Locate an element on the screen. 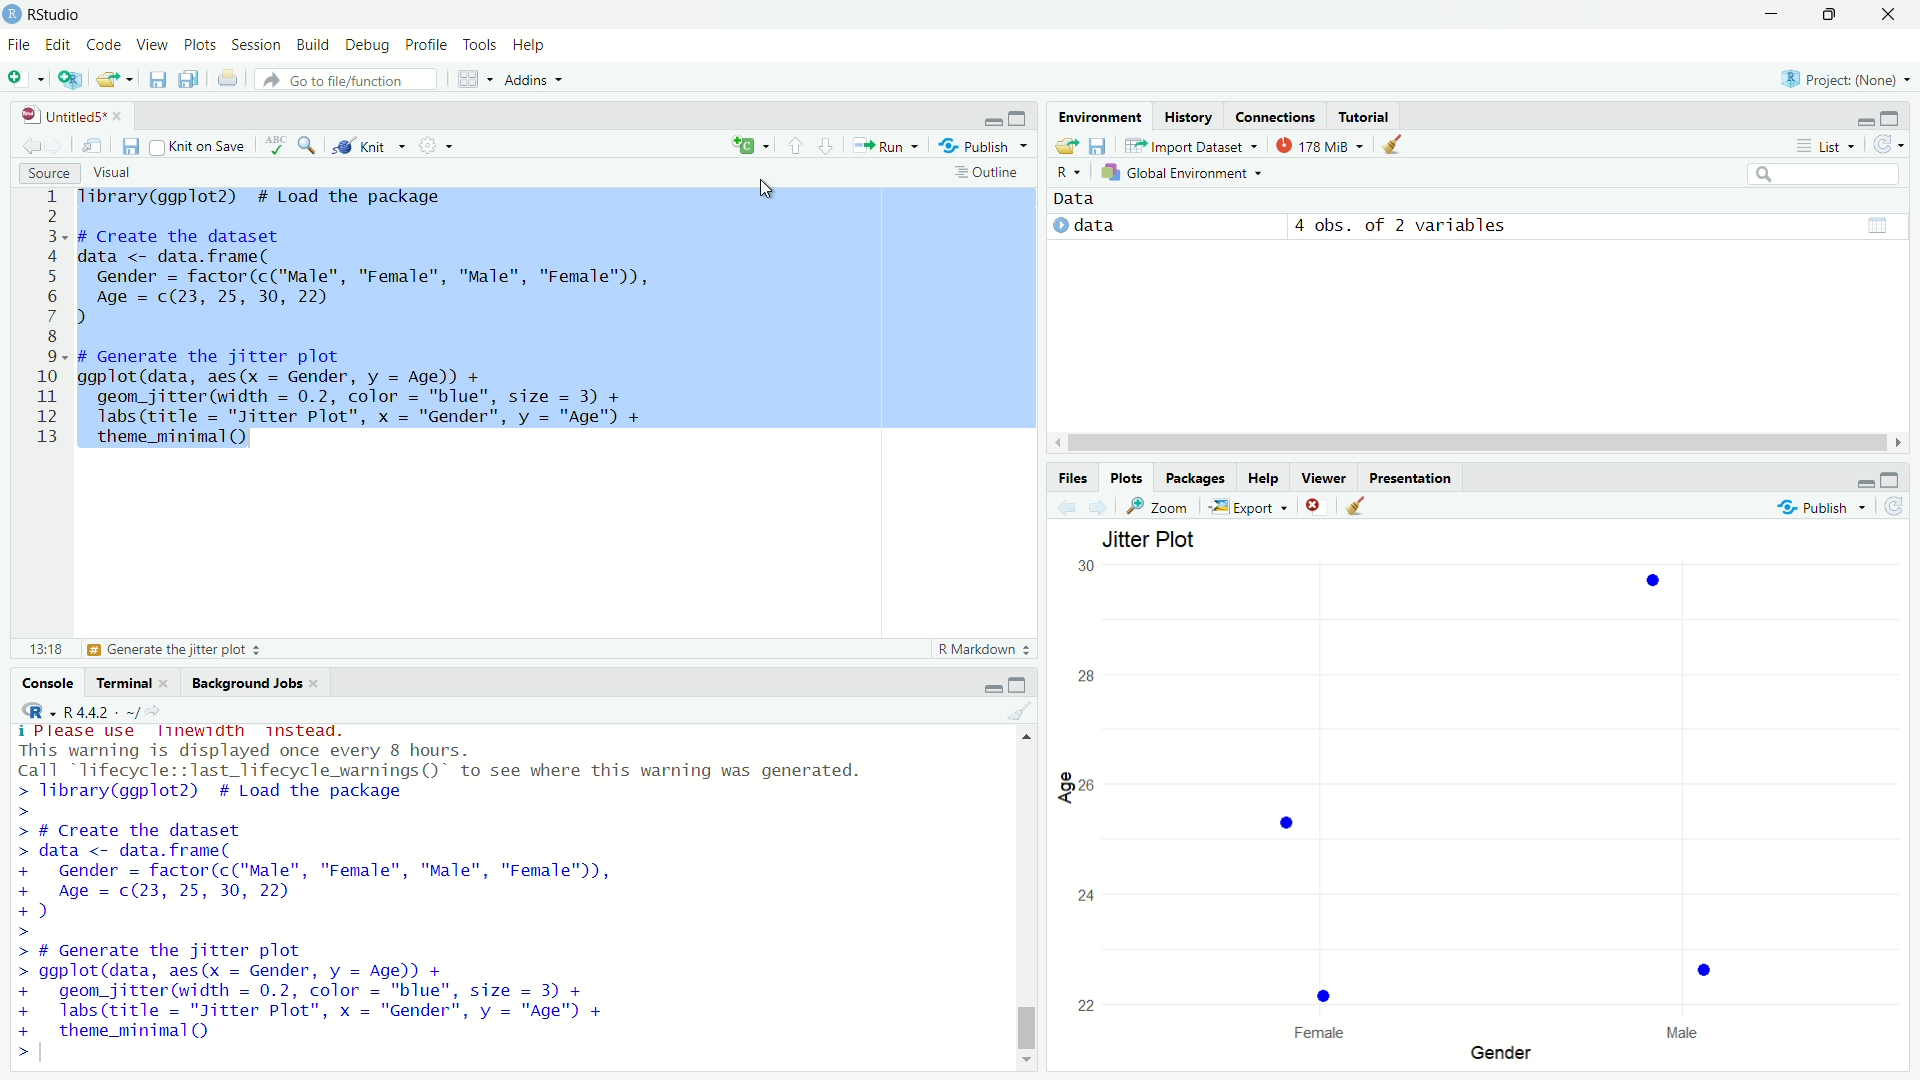 The width and height of the screenshot is (1920, 1080). profile is located at coordinates (428, 43).